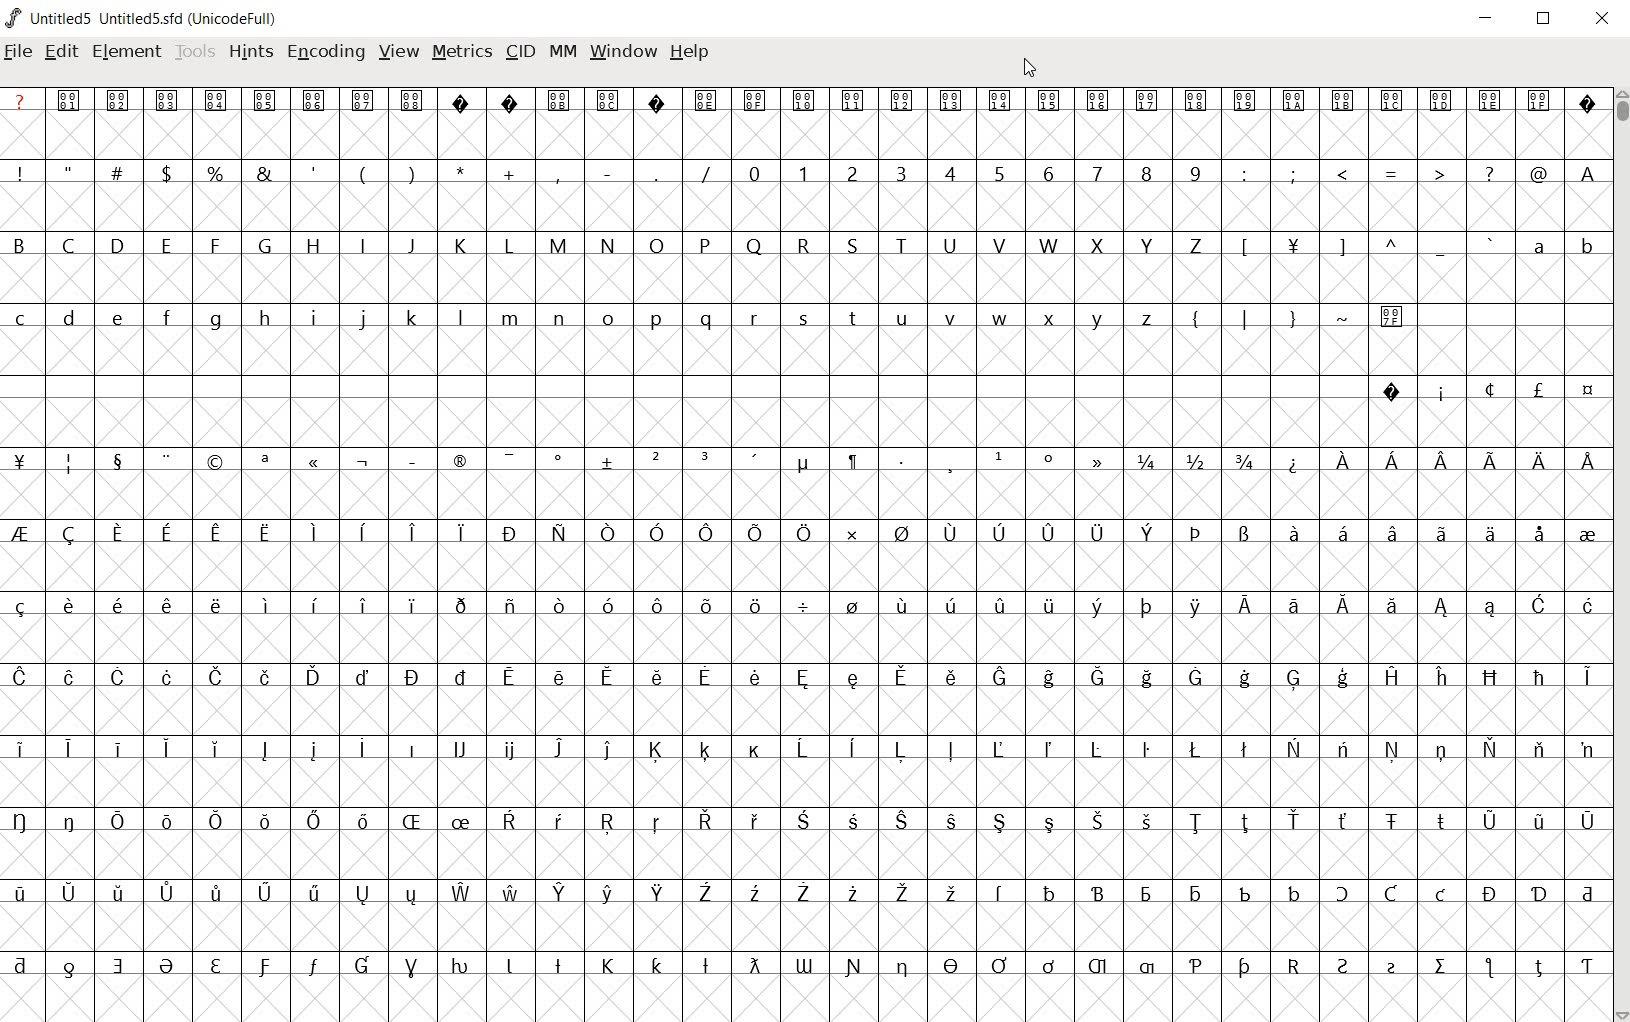  What do you see at coordinates (362, 894) in the screenshot?
I see `Symbol` at bounding box center [362, 894].